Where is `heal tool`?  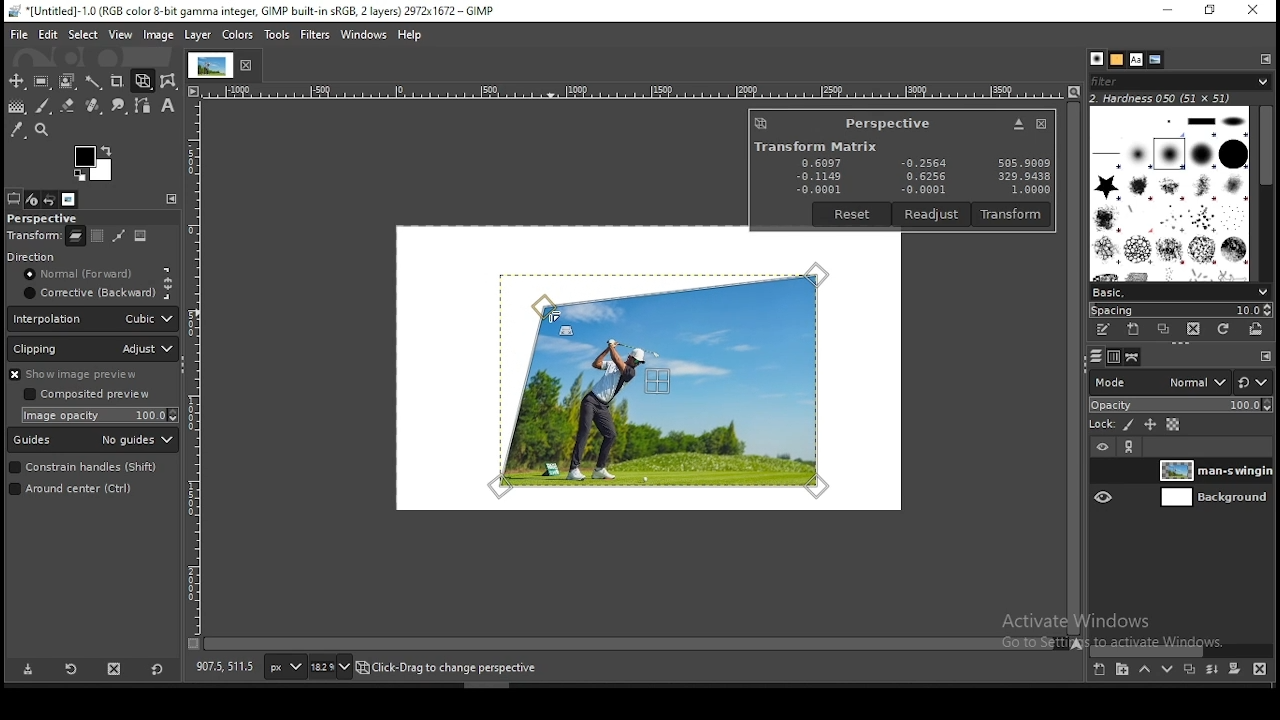
heal tool is located at coordinates (93, 108).